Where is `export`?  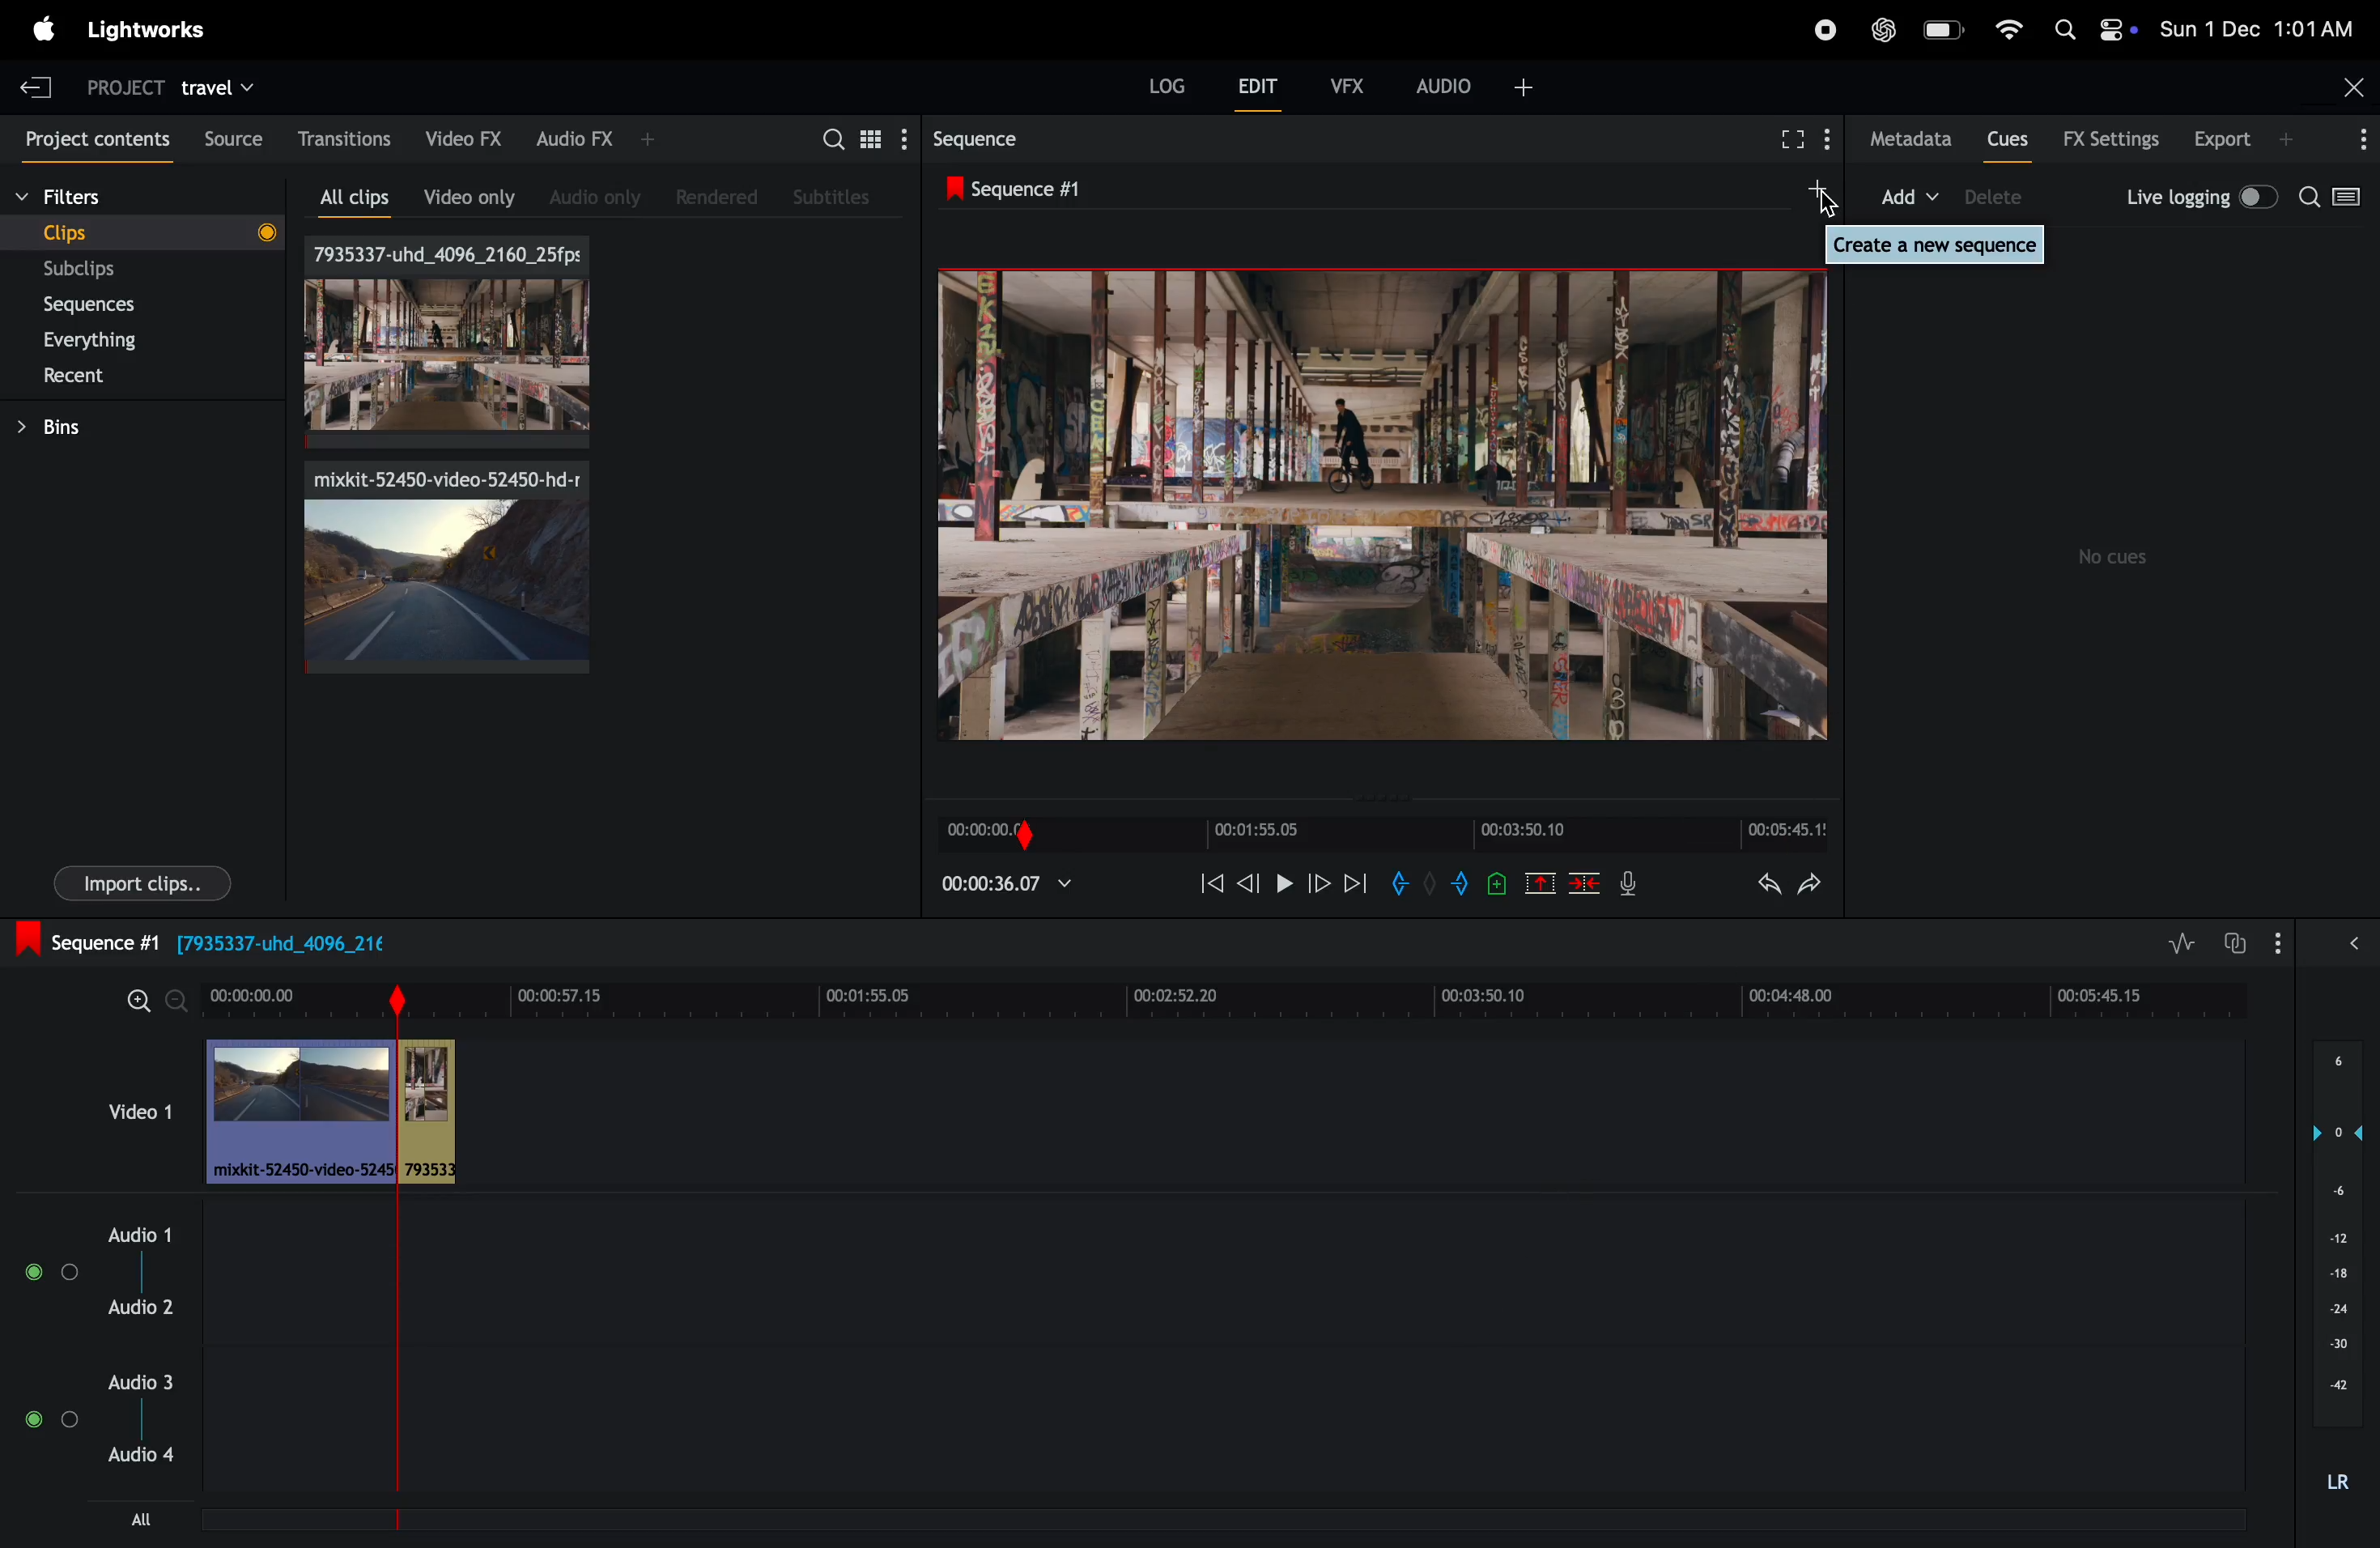
export is located at coordinates (2244, 138).